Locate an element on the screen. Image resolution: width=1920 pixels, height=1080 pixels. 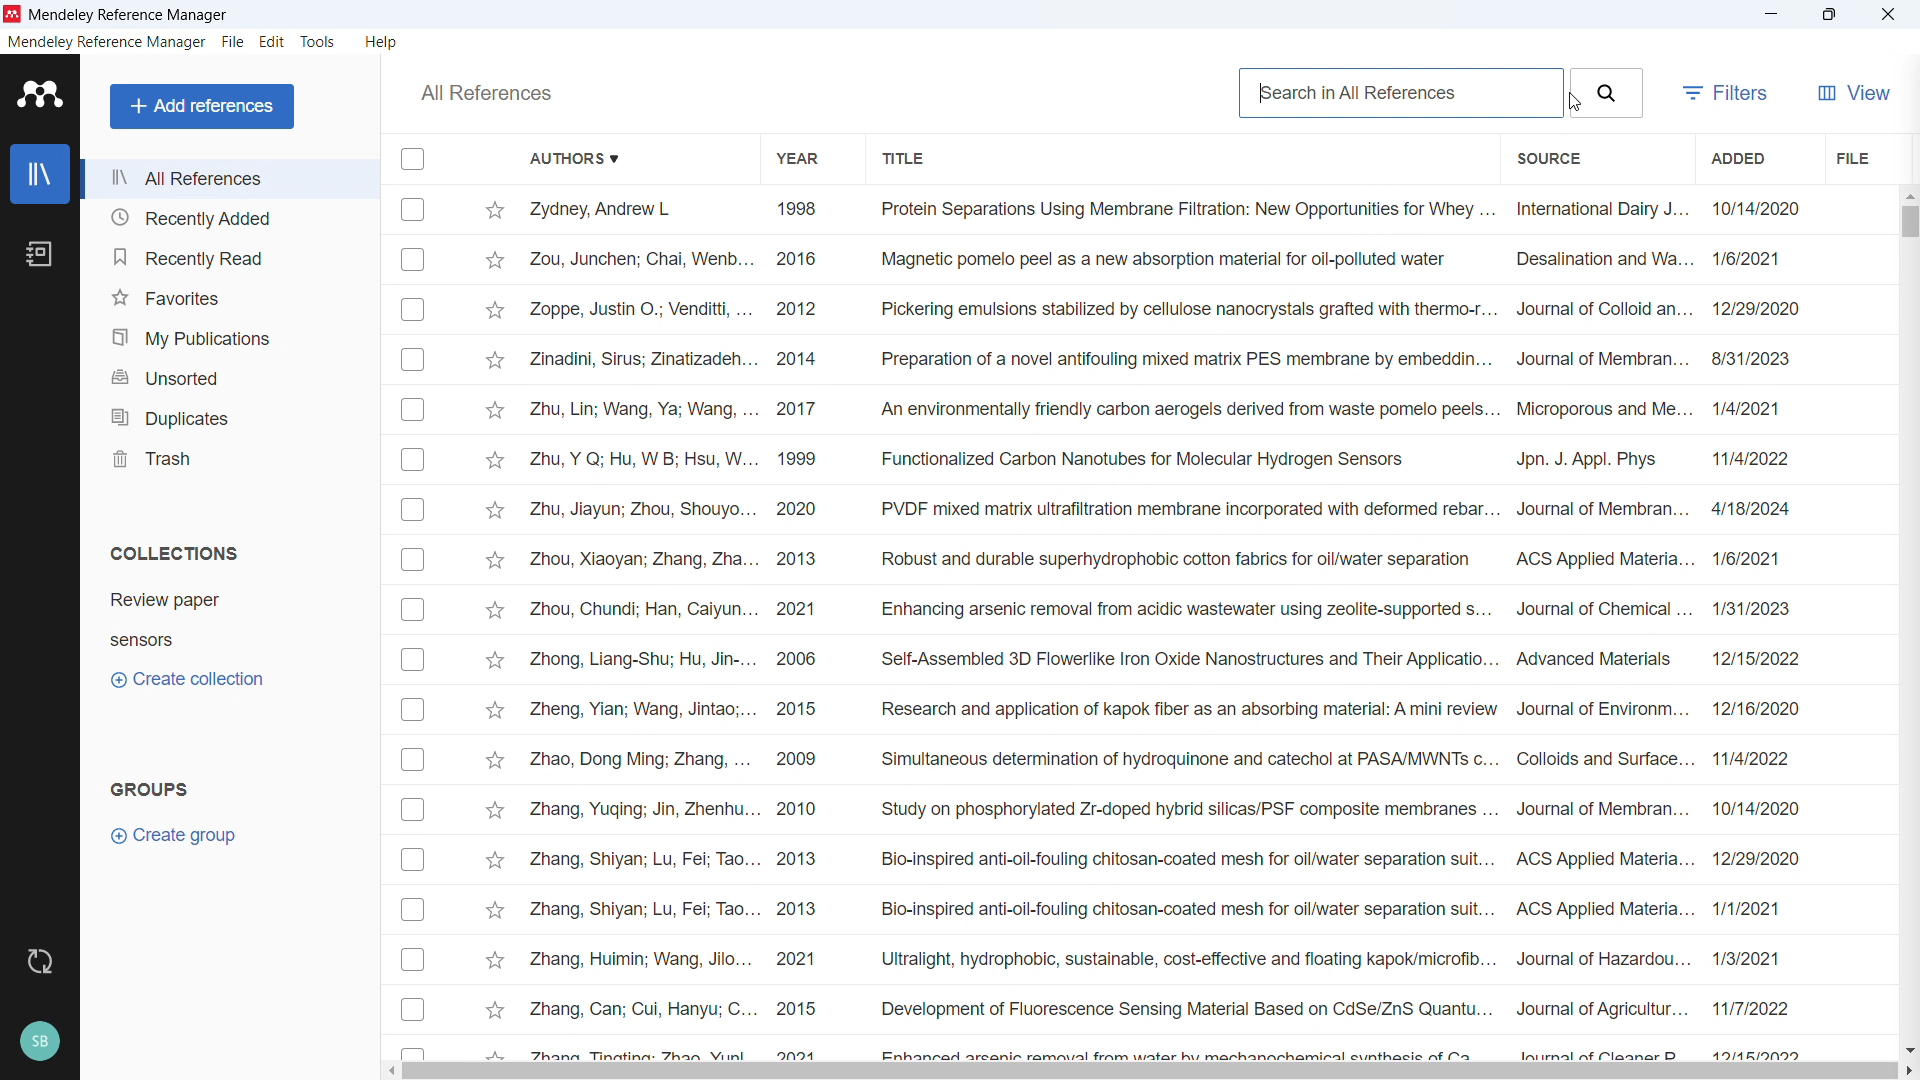
Profile  is located at coordinates (39, 1043).